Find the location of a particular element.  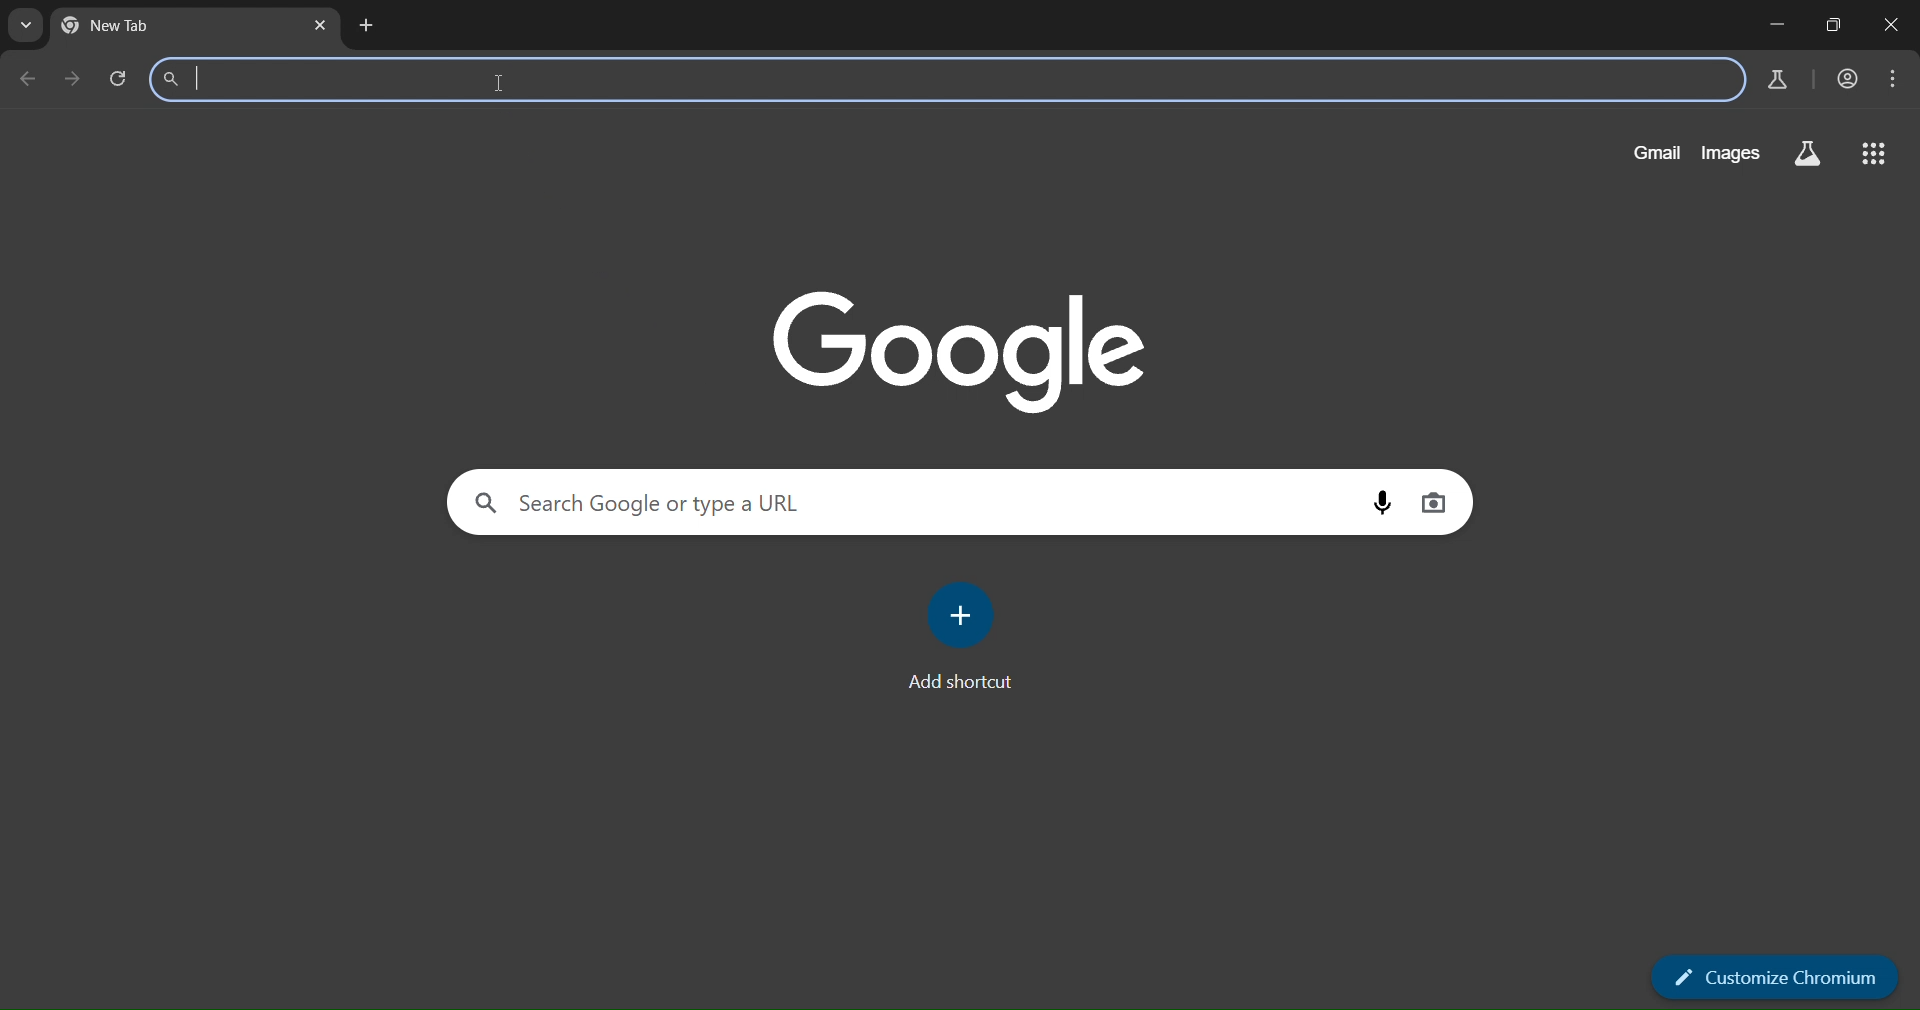

close is located at coordinates (1893, 27).